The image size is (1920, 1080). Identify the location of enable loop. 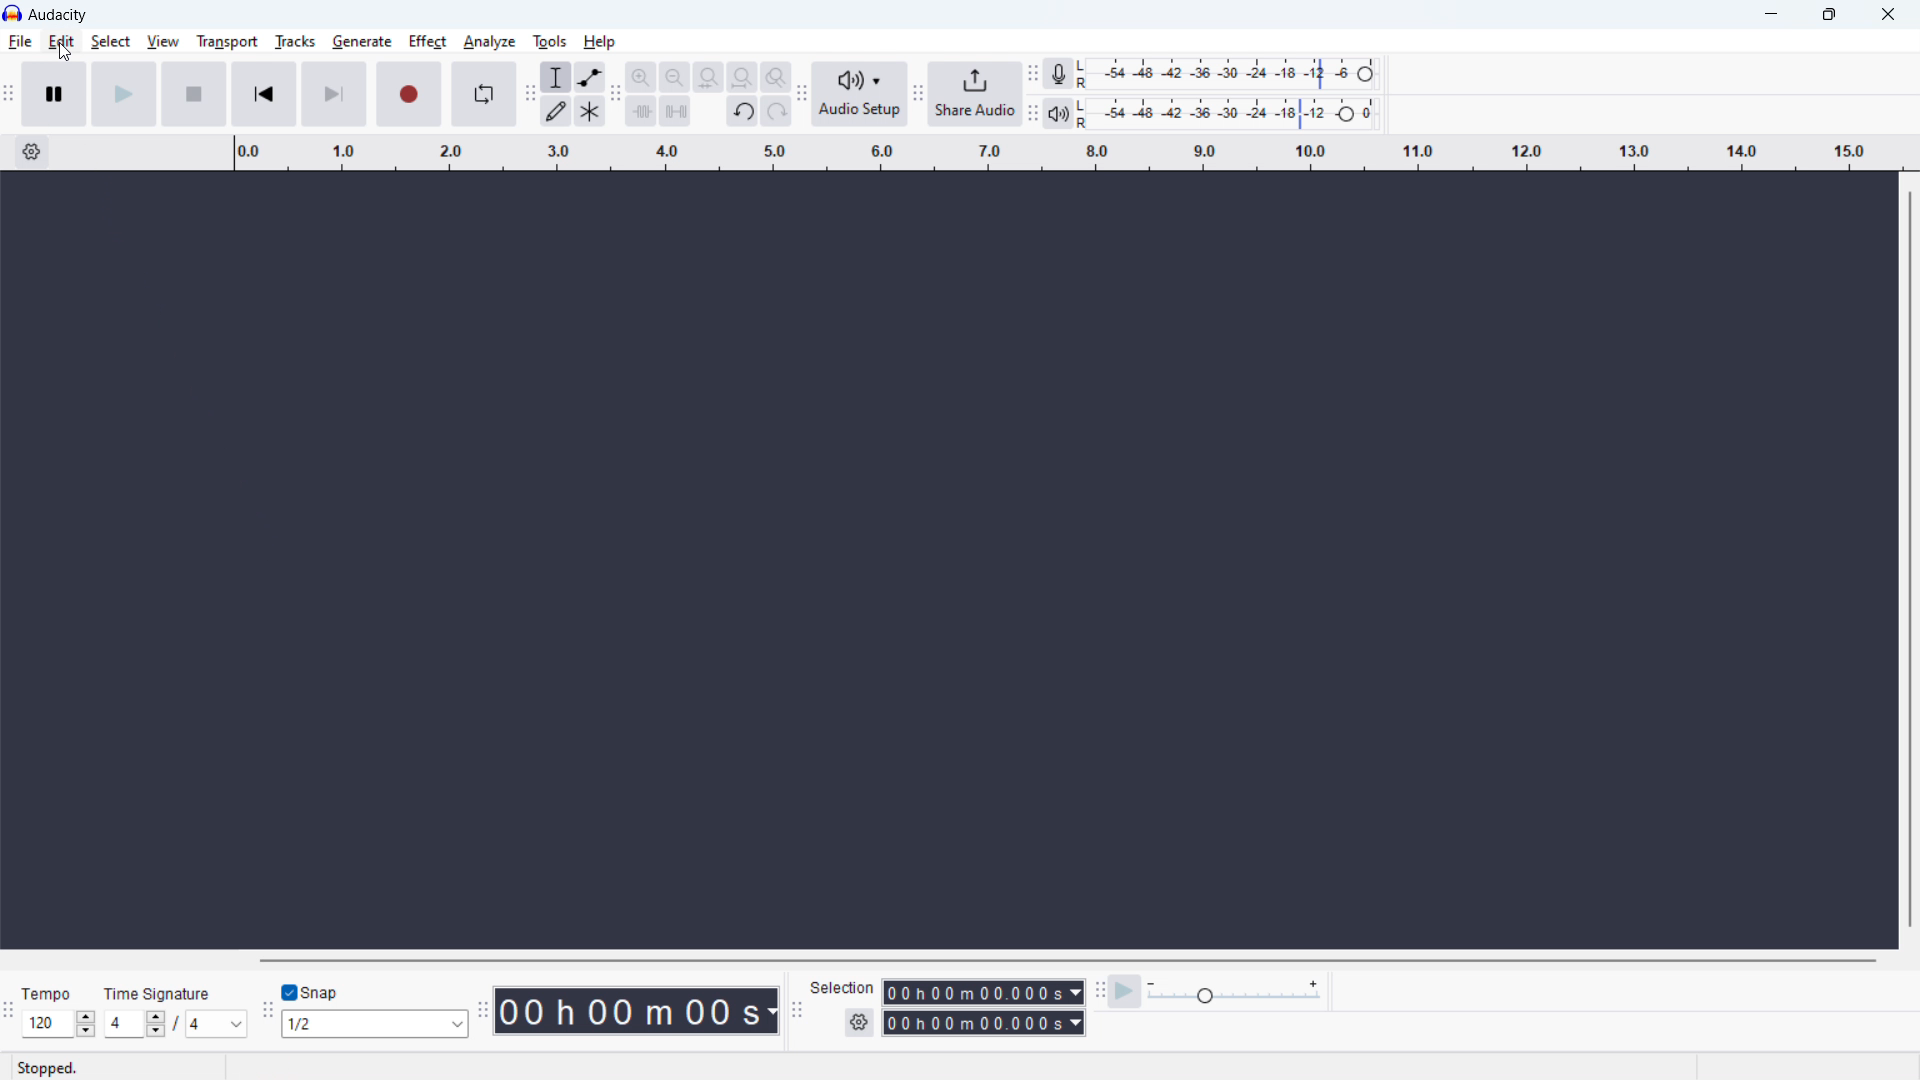
(485, 94).